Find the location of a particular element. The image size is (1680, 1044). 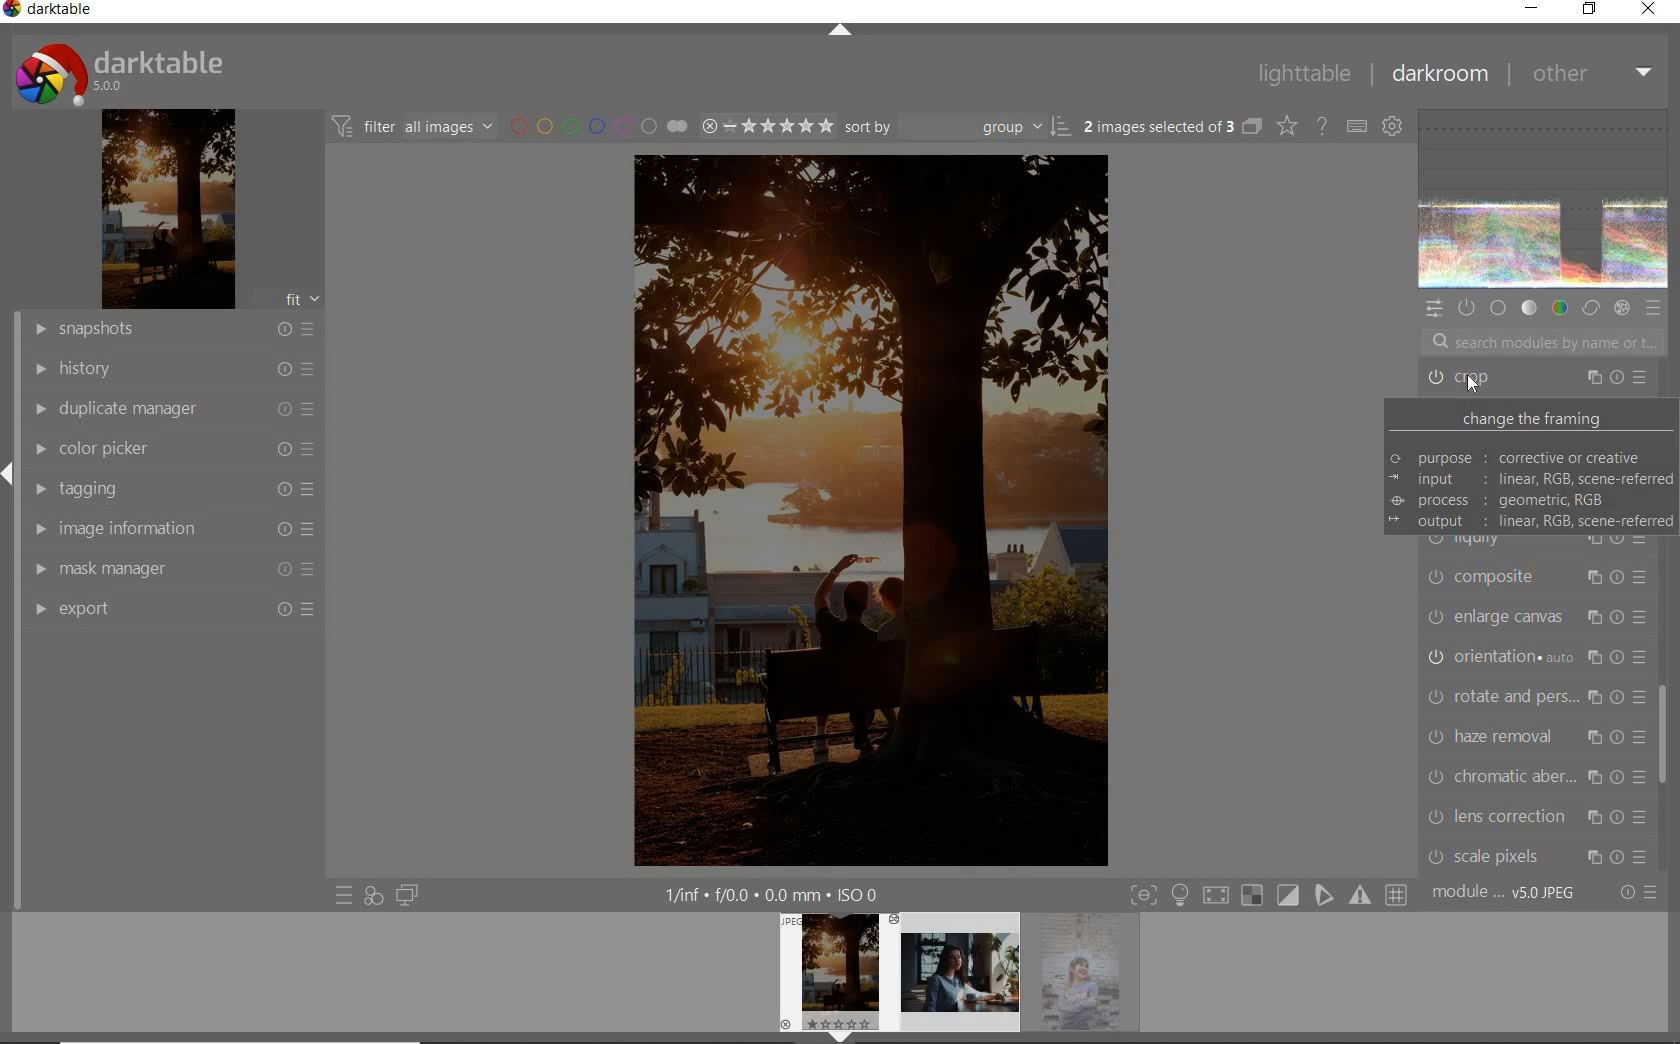

selected images is located at coordinates (1157, 126).